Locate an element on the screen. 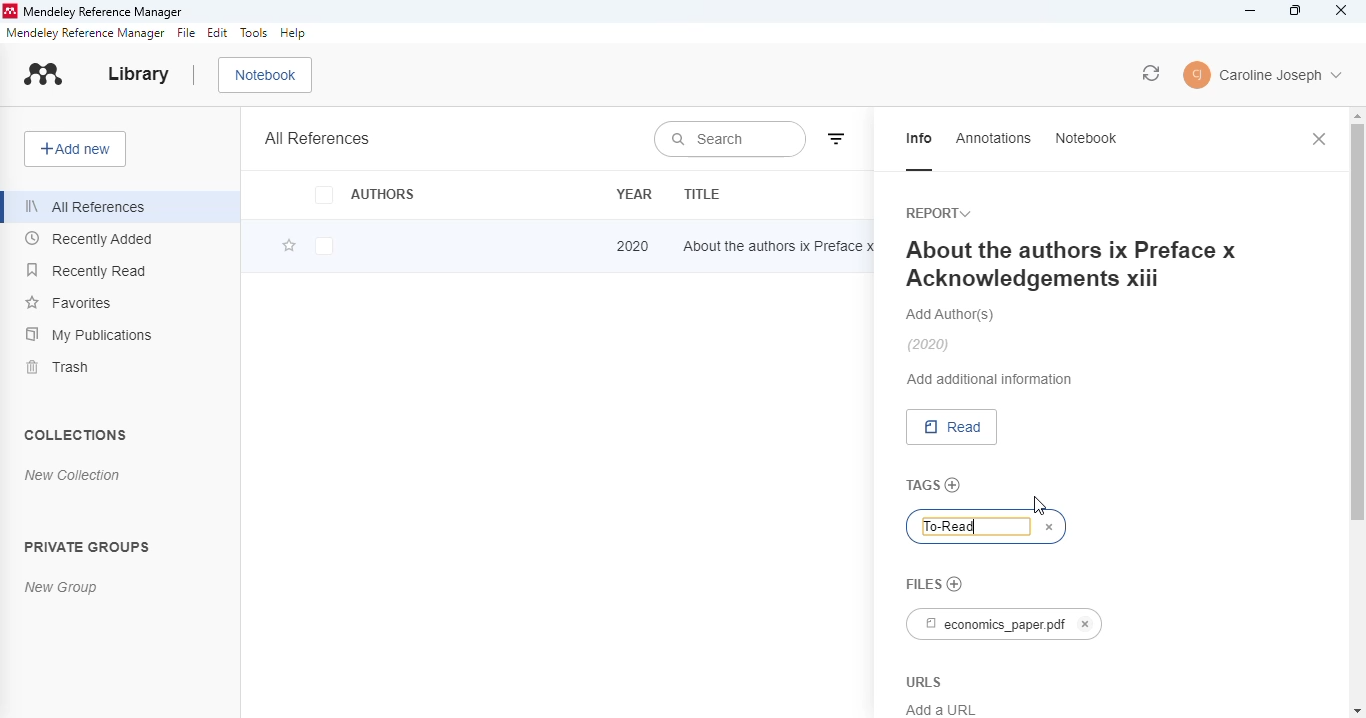  filter by is located at coordinates (839, 136).